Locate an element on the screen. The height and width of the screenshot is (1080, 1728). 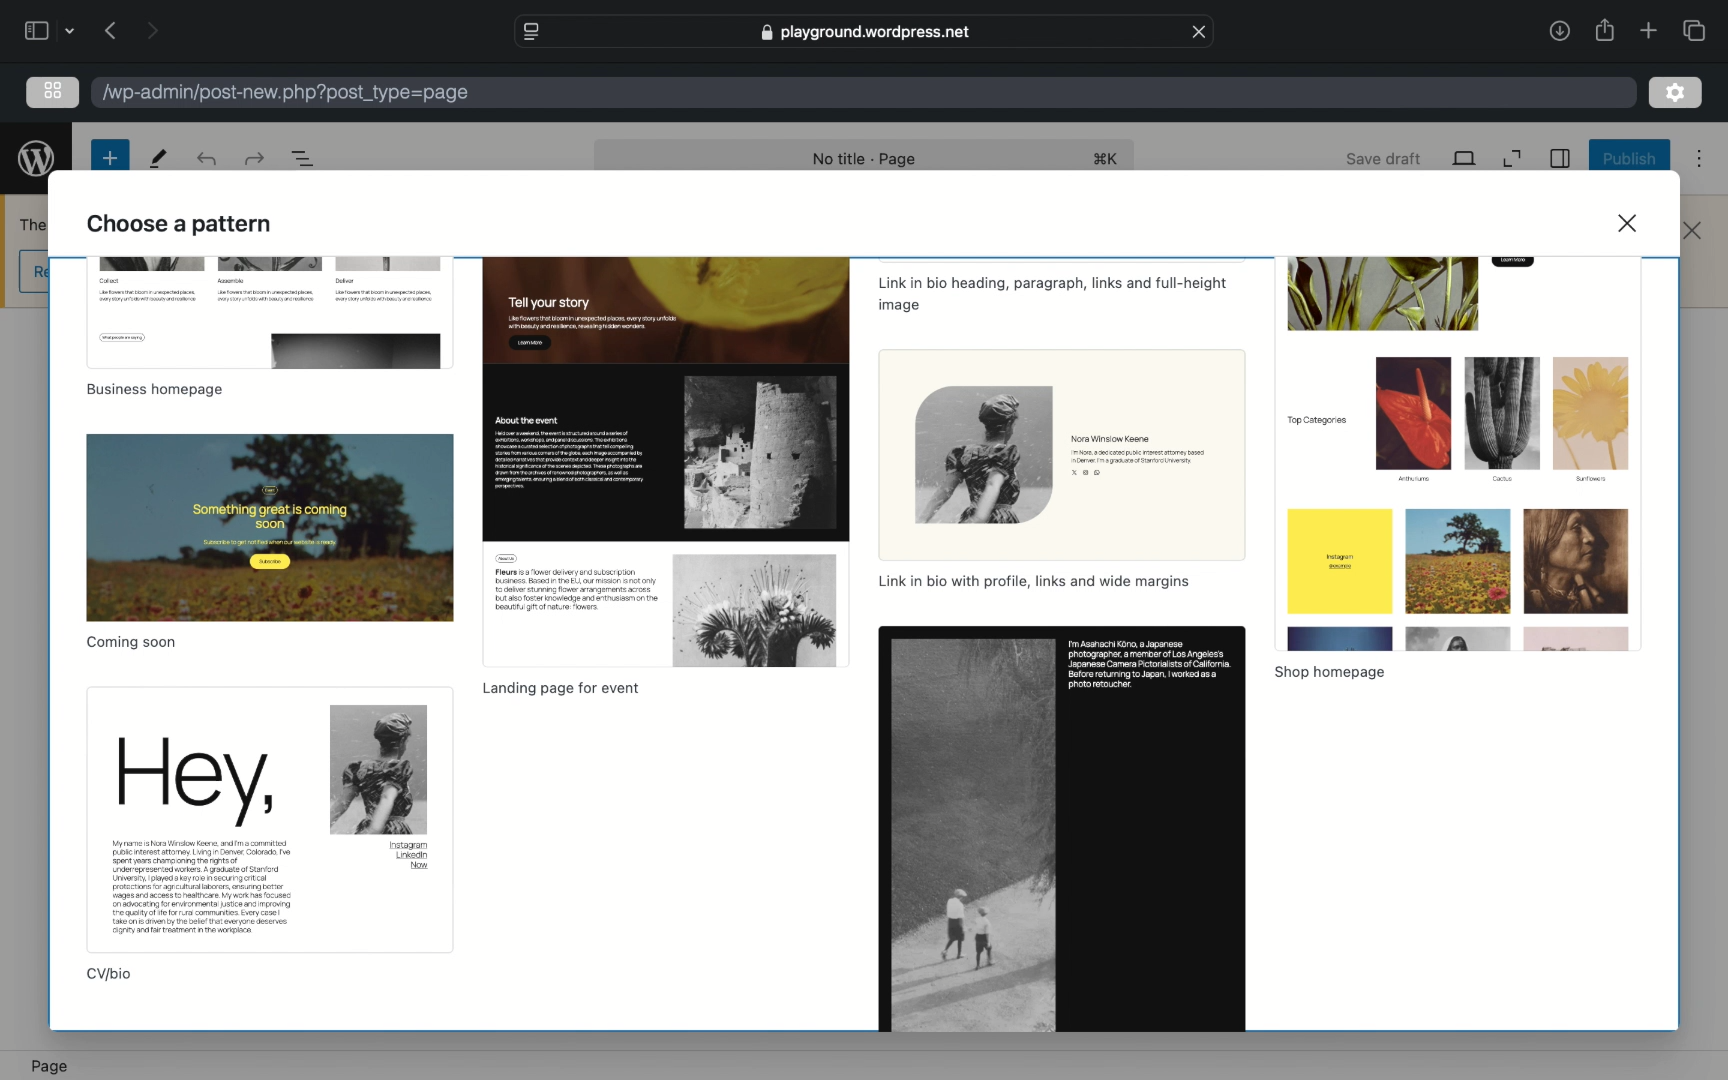
save draft is located at coordinates (1381, 158).